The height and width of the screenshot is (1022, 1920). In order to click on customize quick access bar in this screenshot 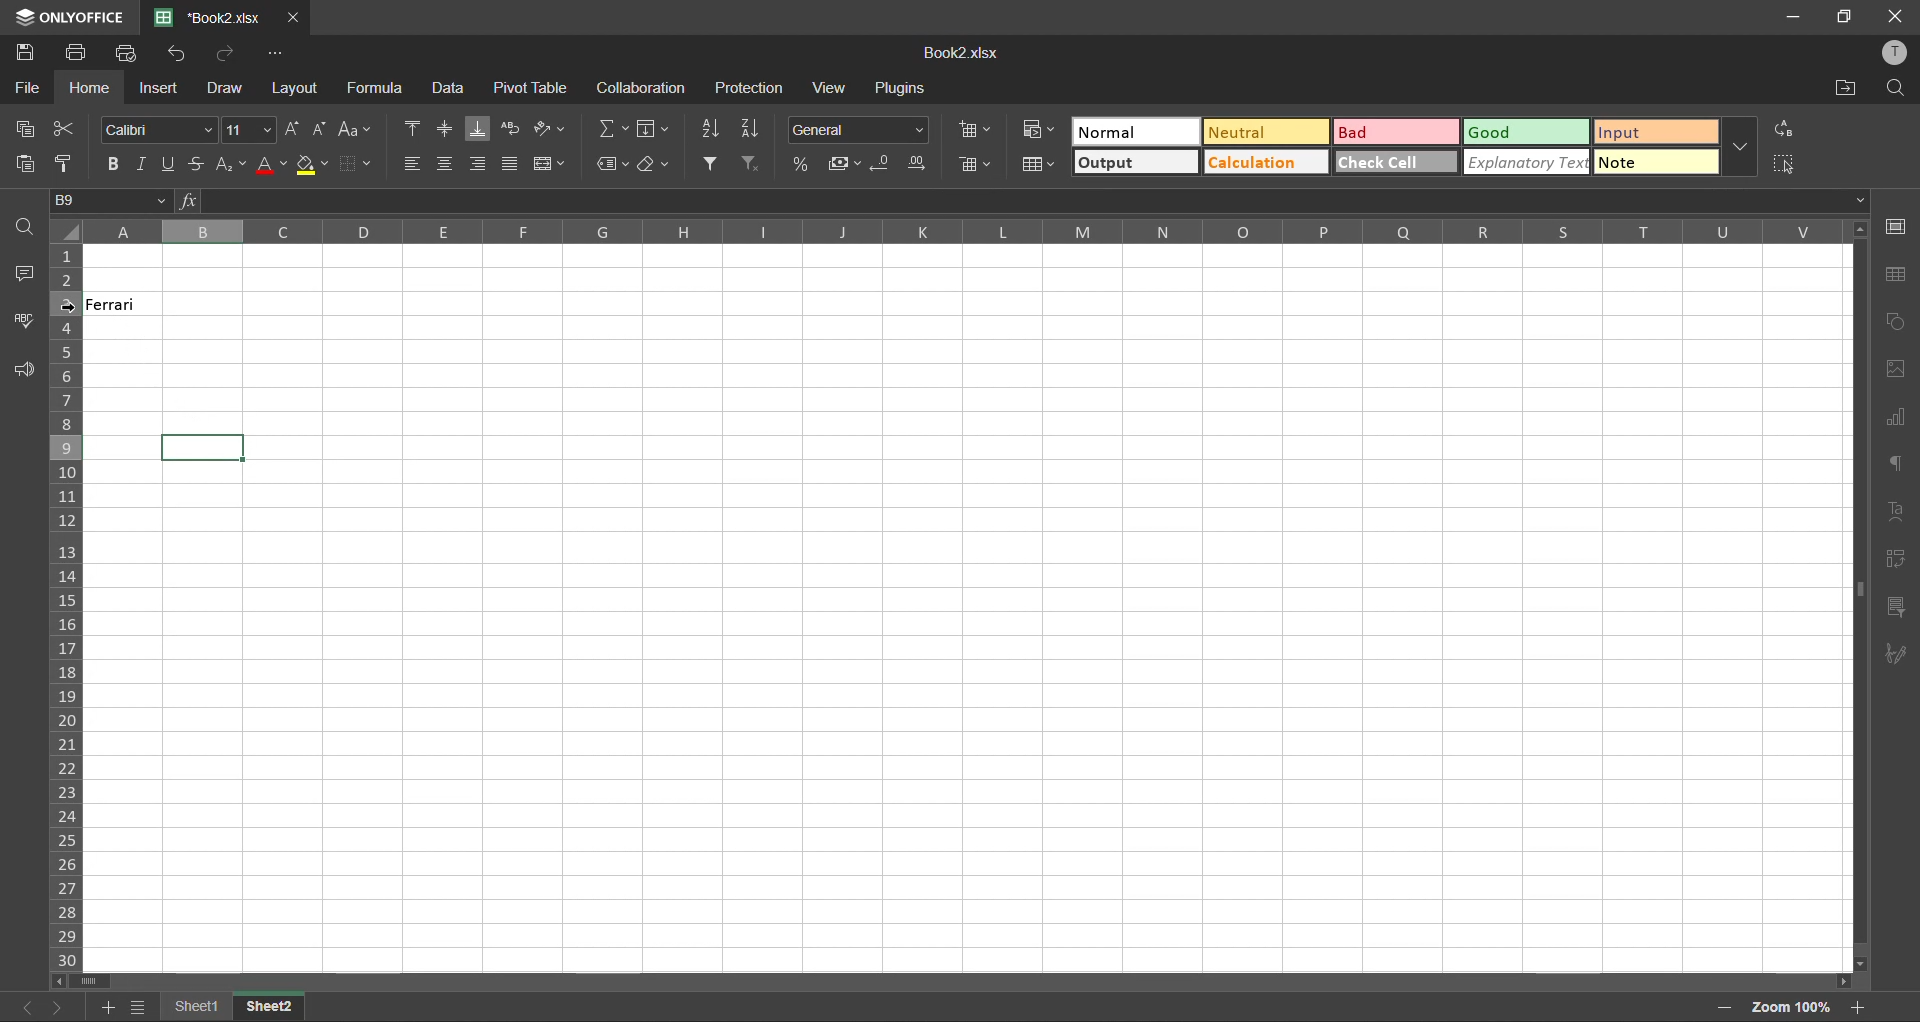, I will do `click(275, 54)`.